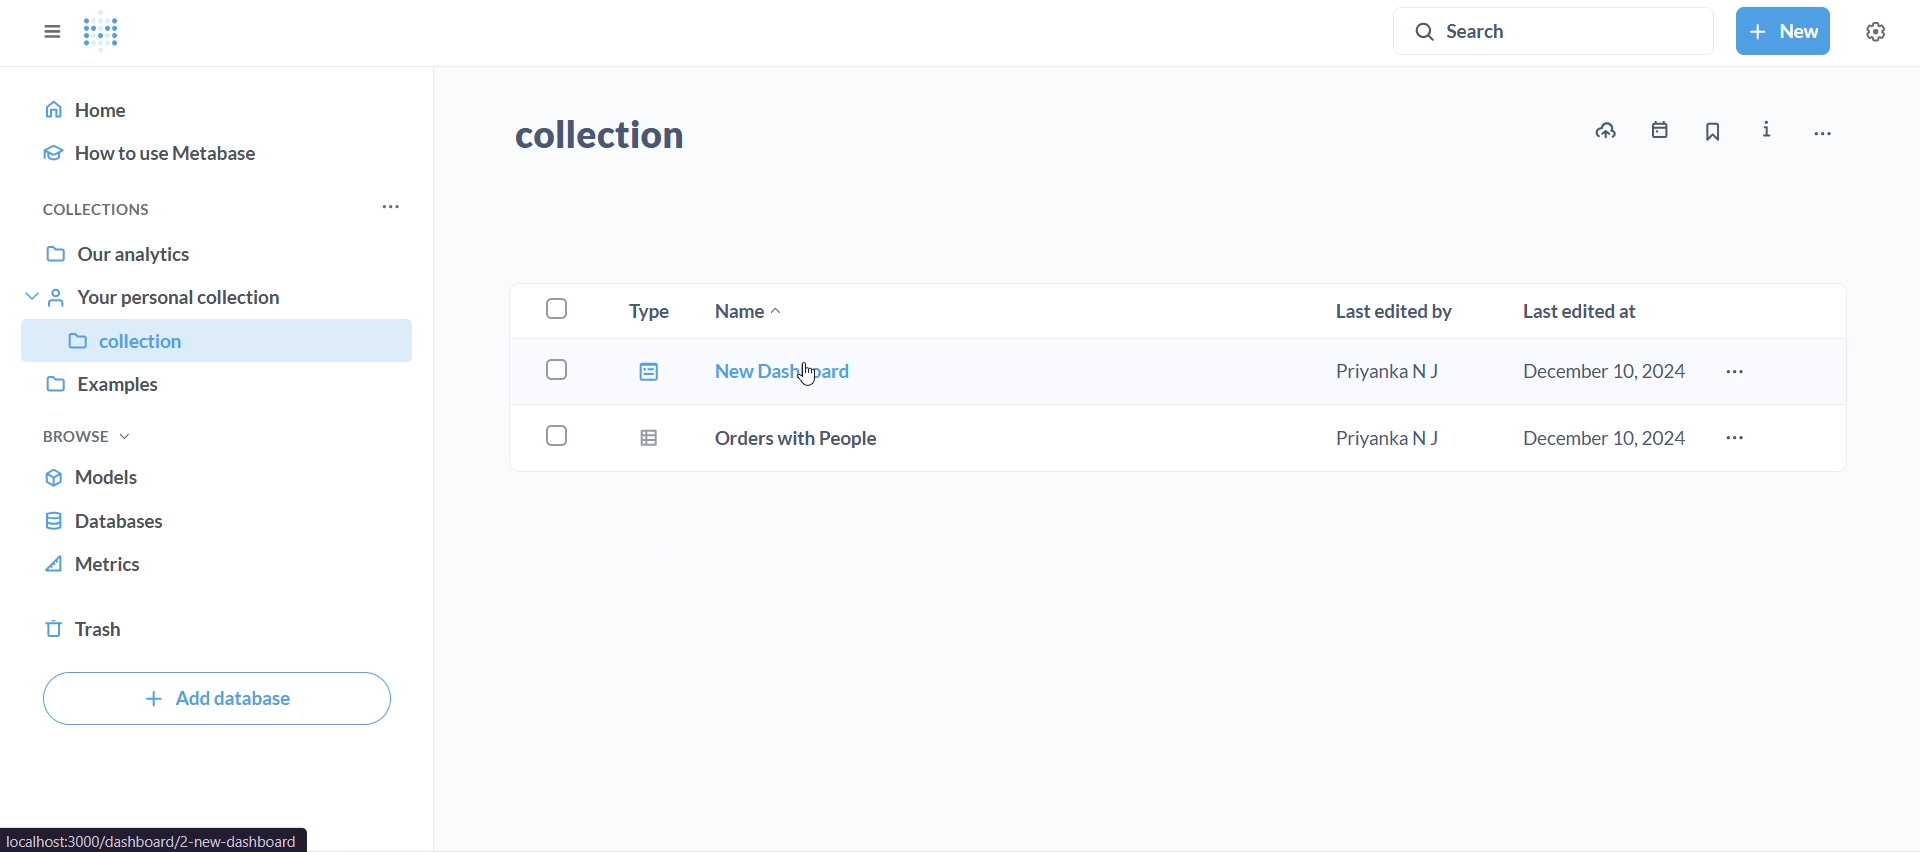 The width and height of the screenshot is (1920, 852). Describe the element at coordinates (220, 256) in the screenshot. I see `our analytics` at that location.